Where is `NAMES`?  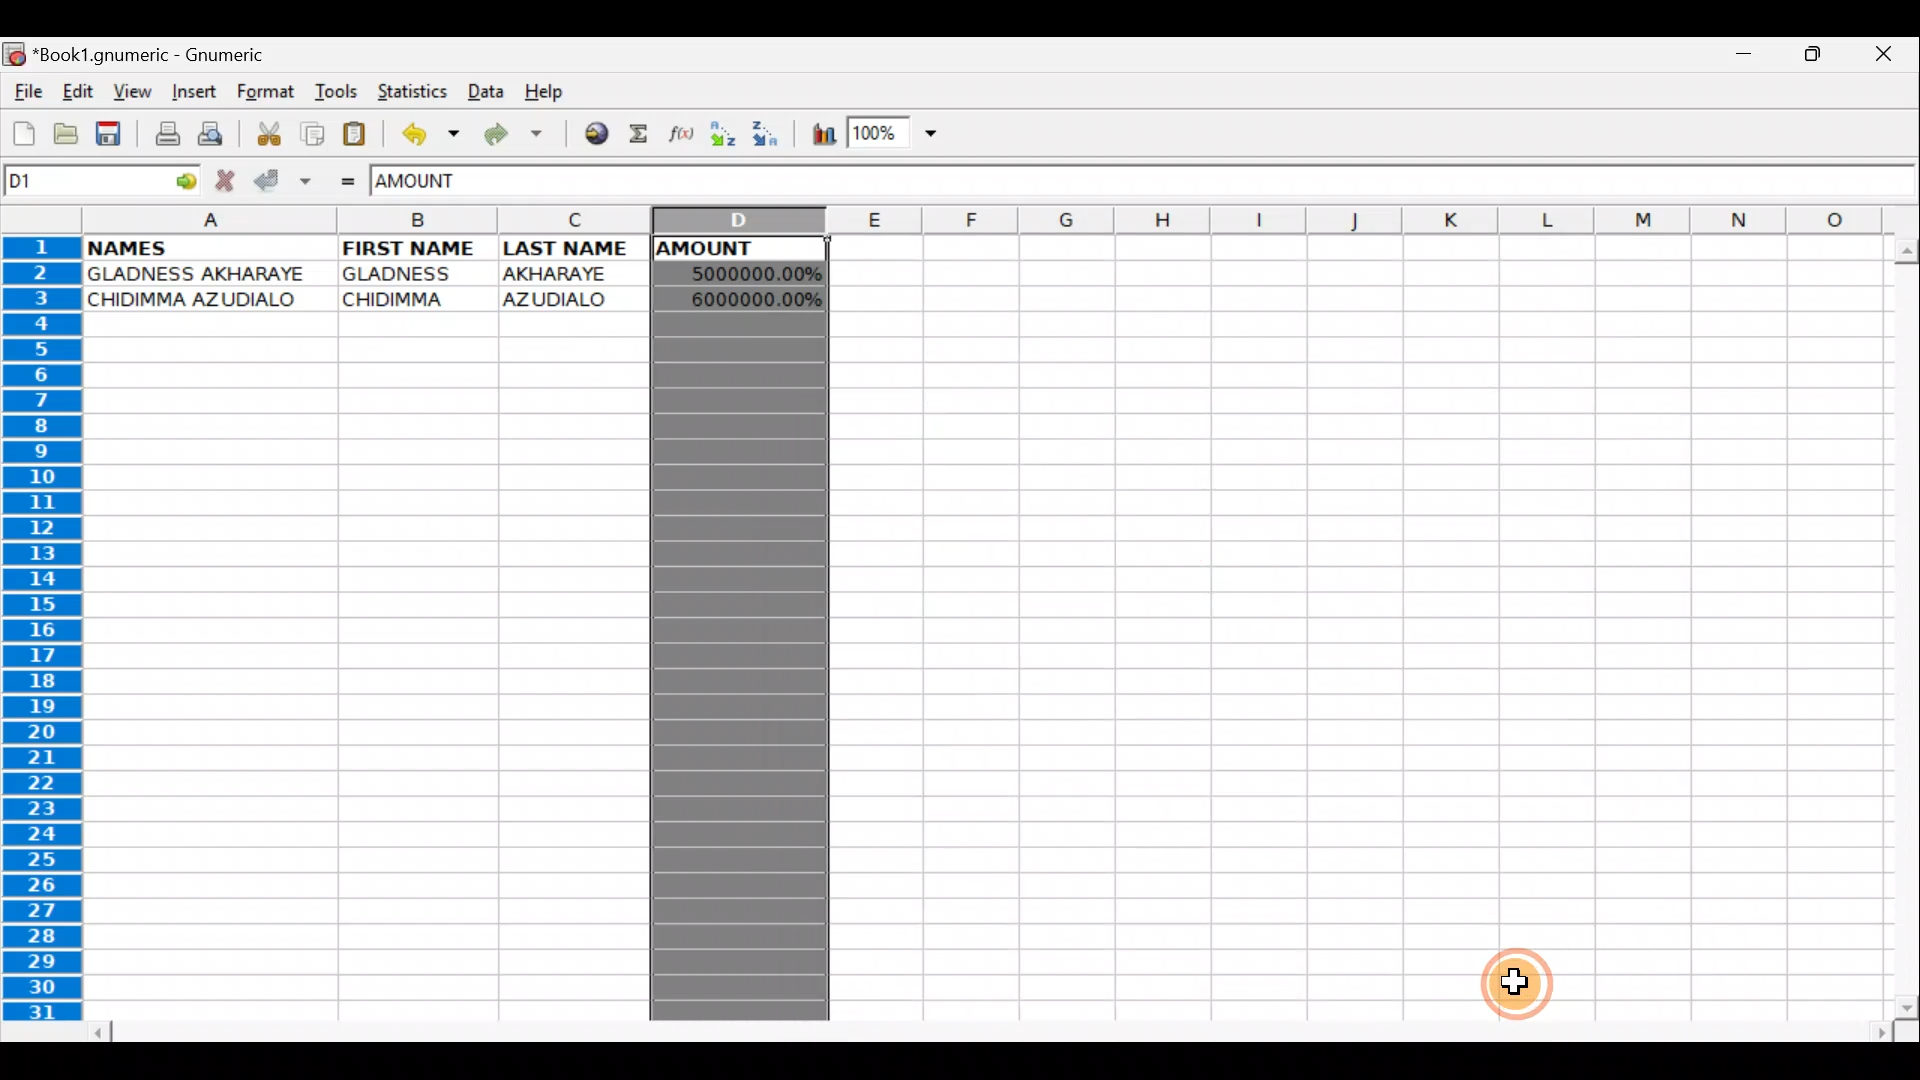 NAMES is located at coordinates (158, 248).